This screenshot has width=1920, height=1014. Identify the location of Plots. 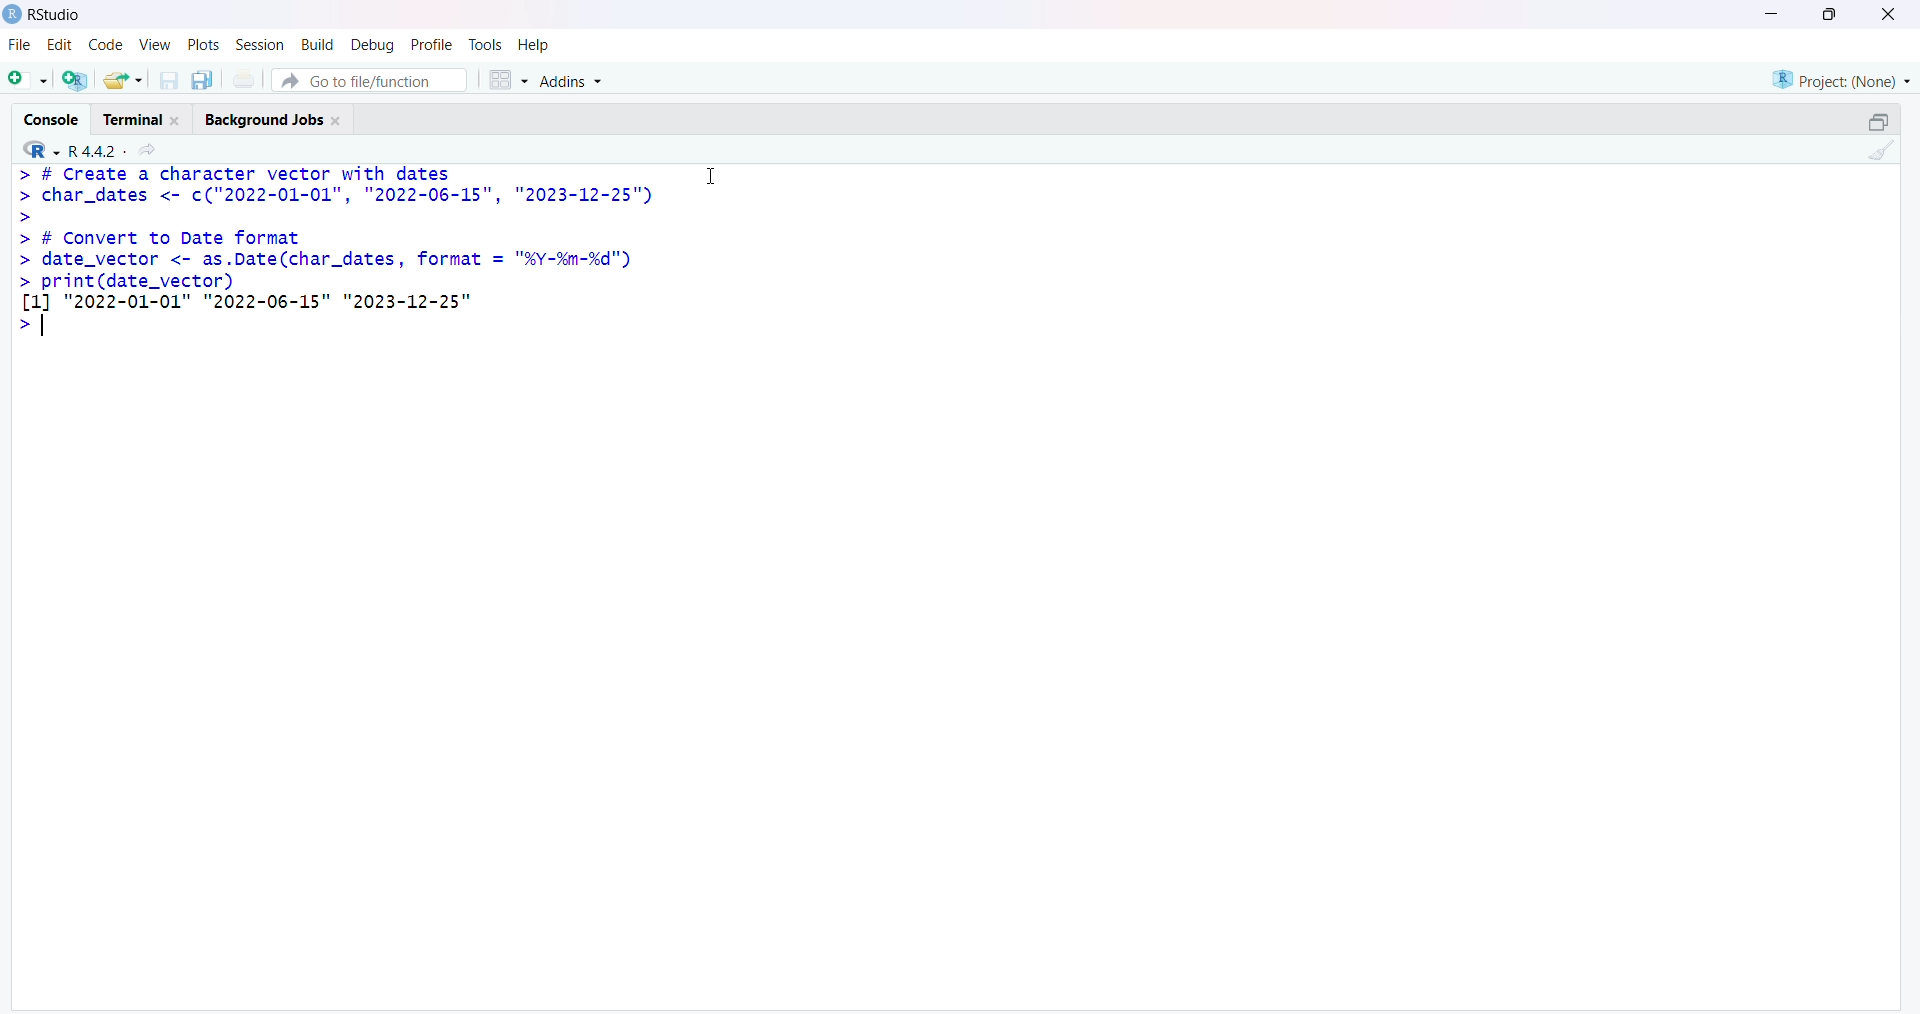
(201, 45).